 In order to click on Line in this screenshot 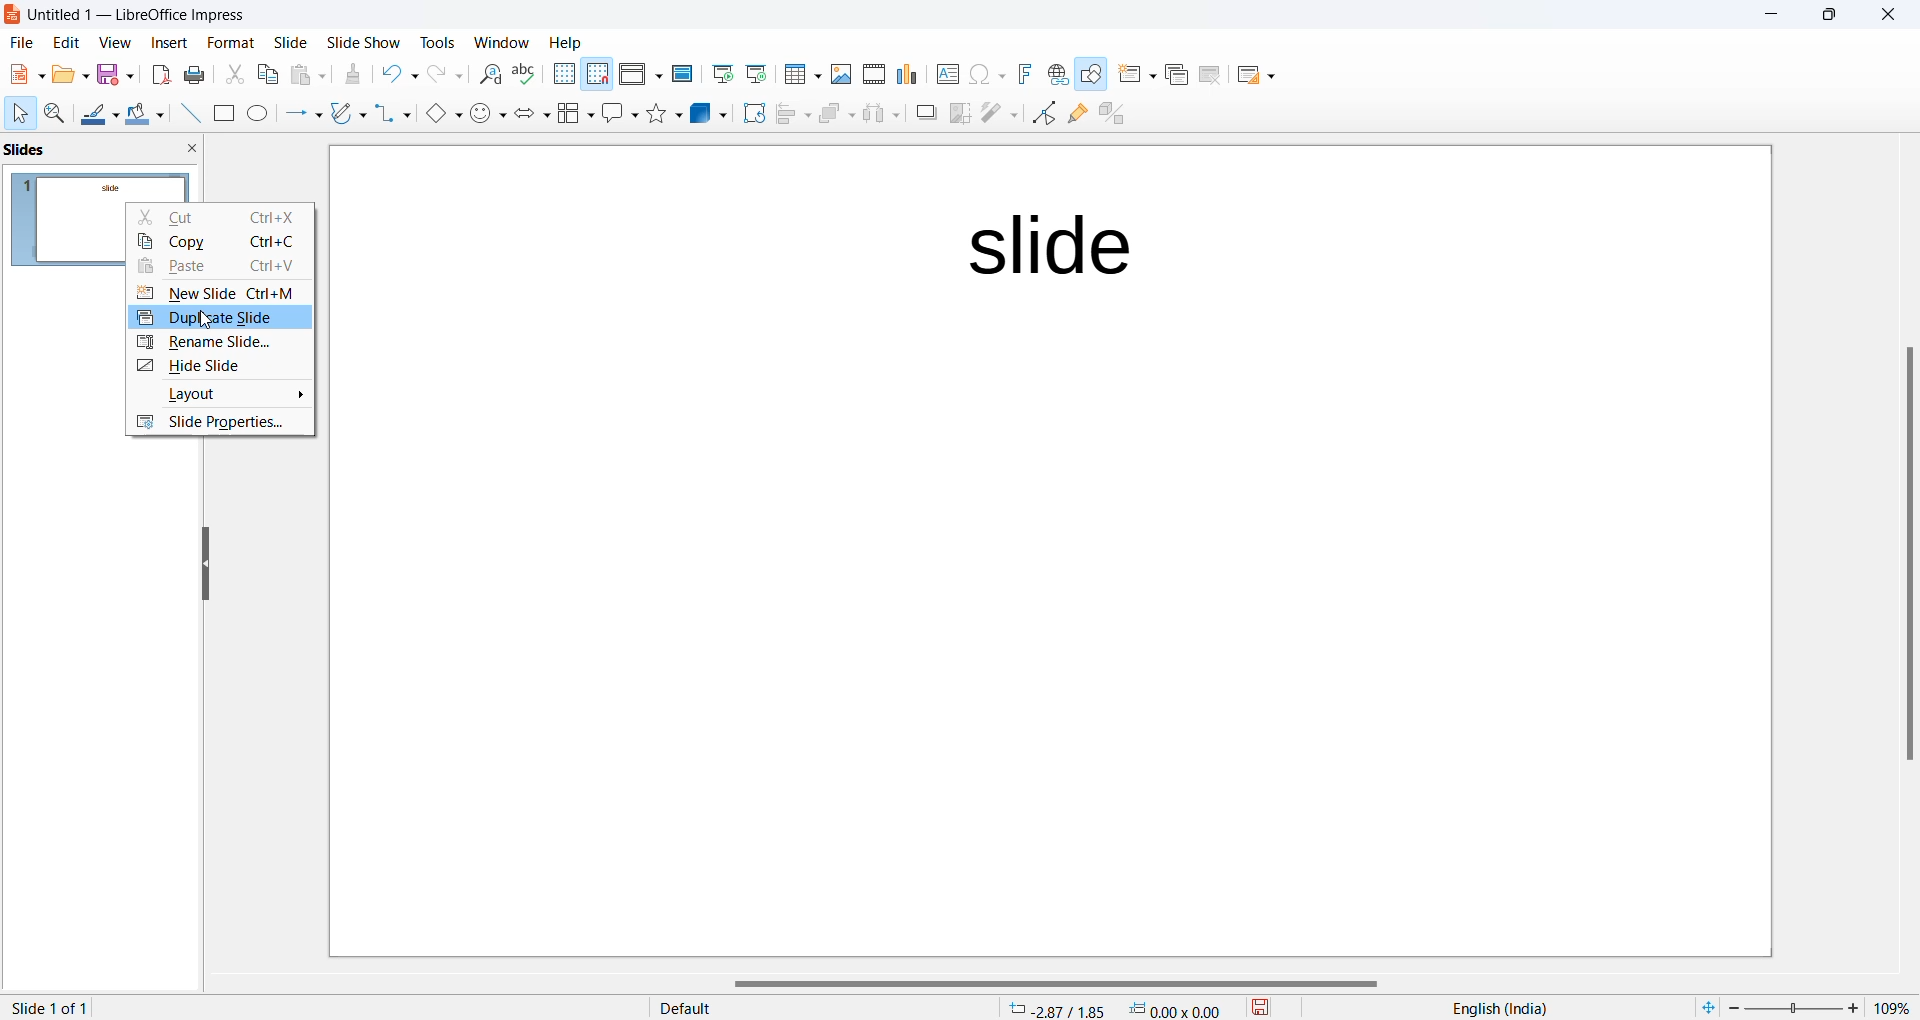, I will do `click(184, 114)`.